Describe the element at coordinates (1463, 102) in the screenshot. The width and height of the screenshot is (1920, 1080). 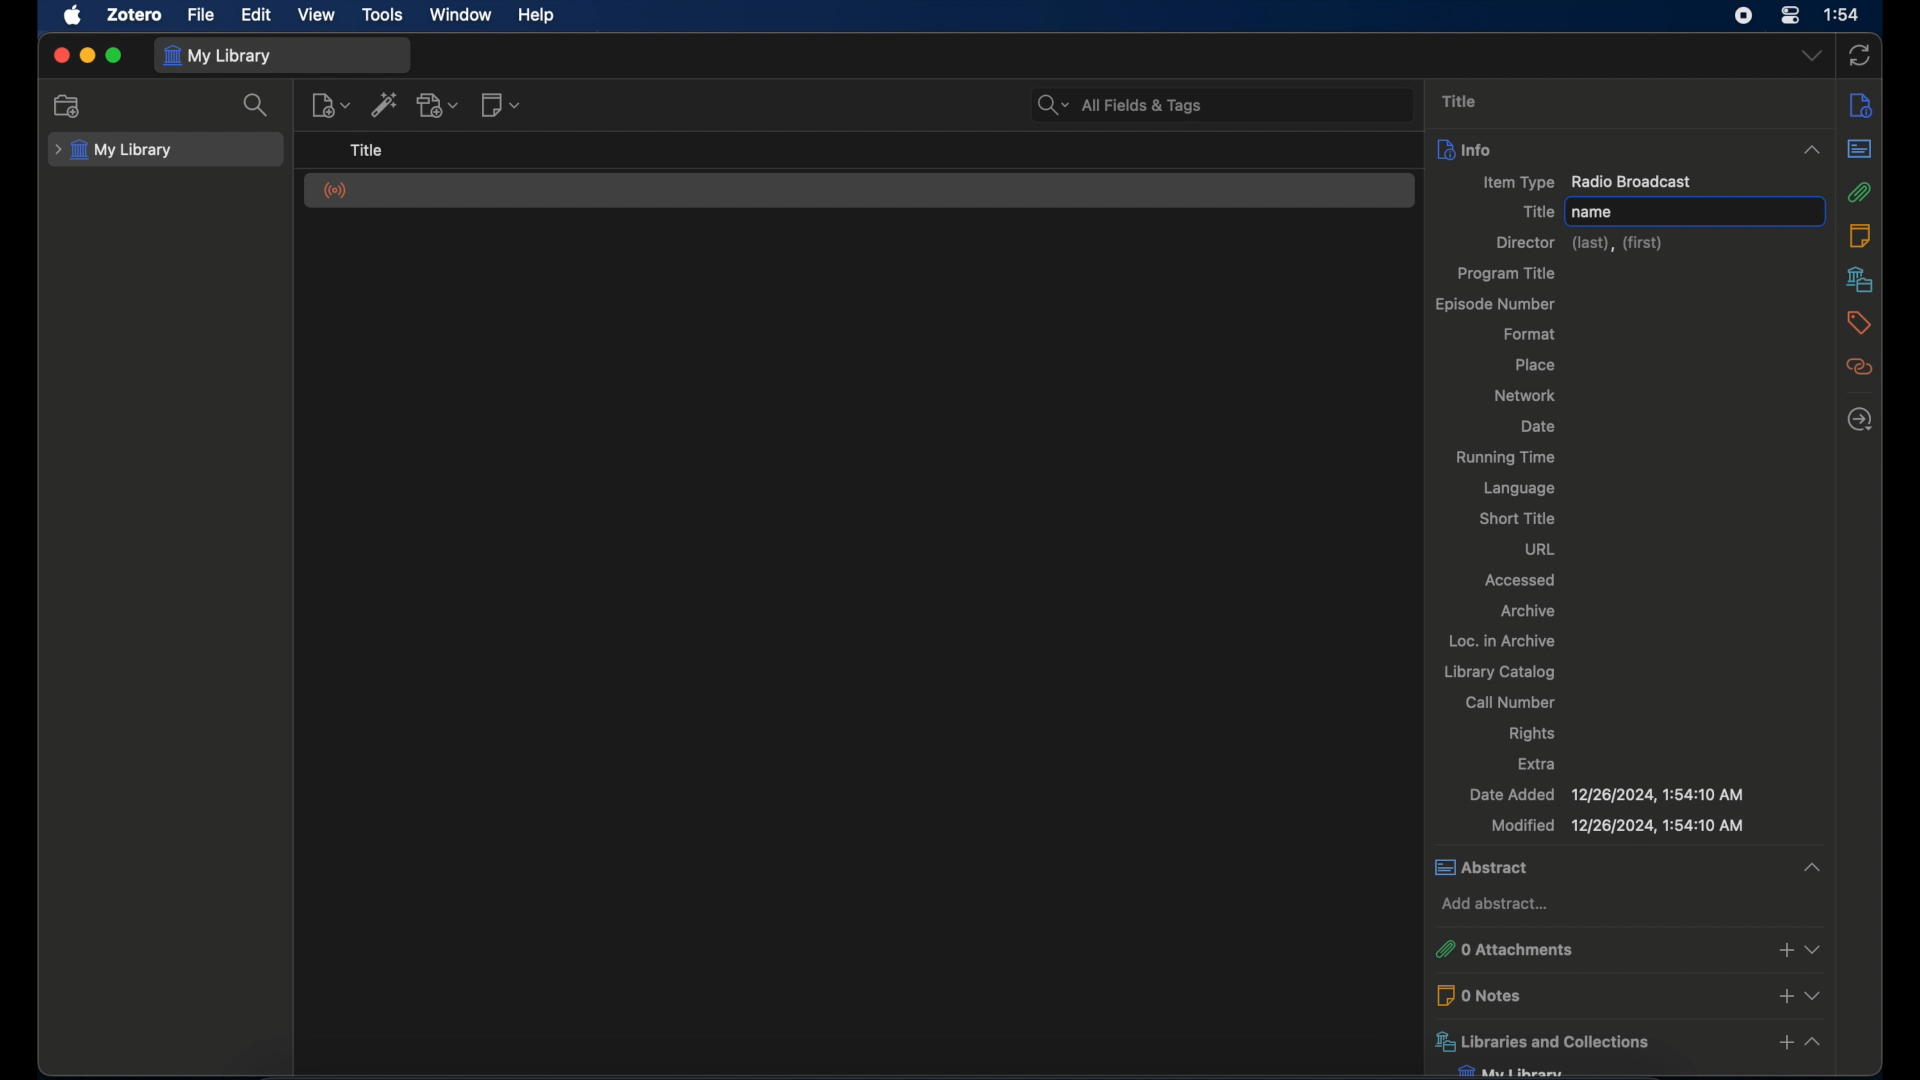
I see `title` at that location.